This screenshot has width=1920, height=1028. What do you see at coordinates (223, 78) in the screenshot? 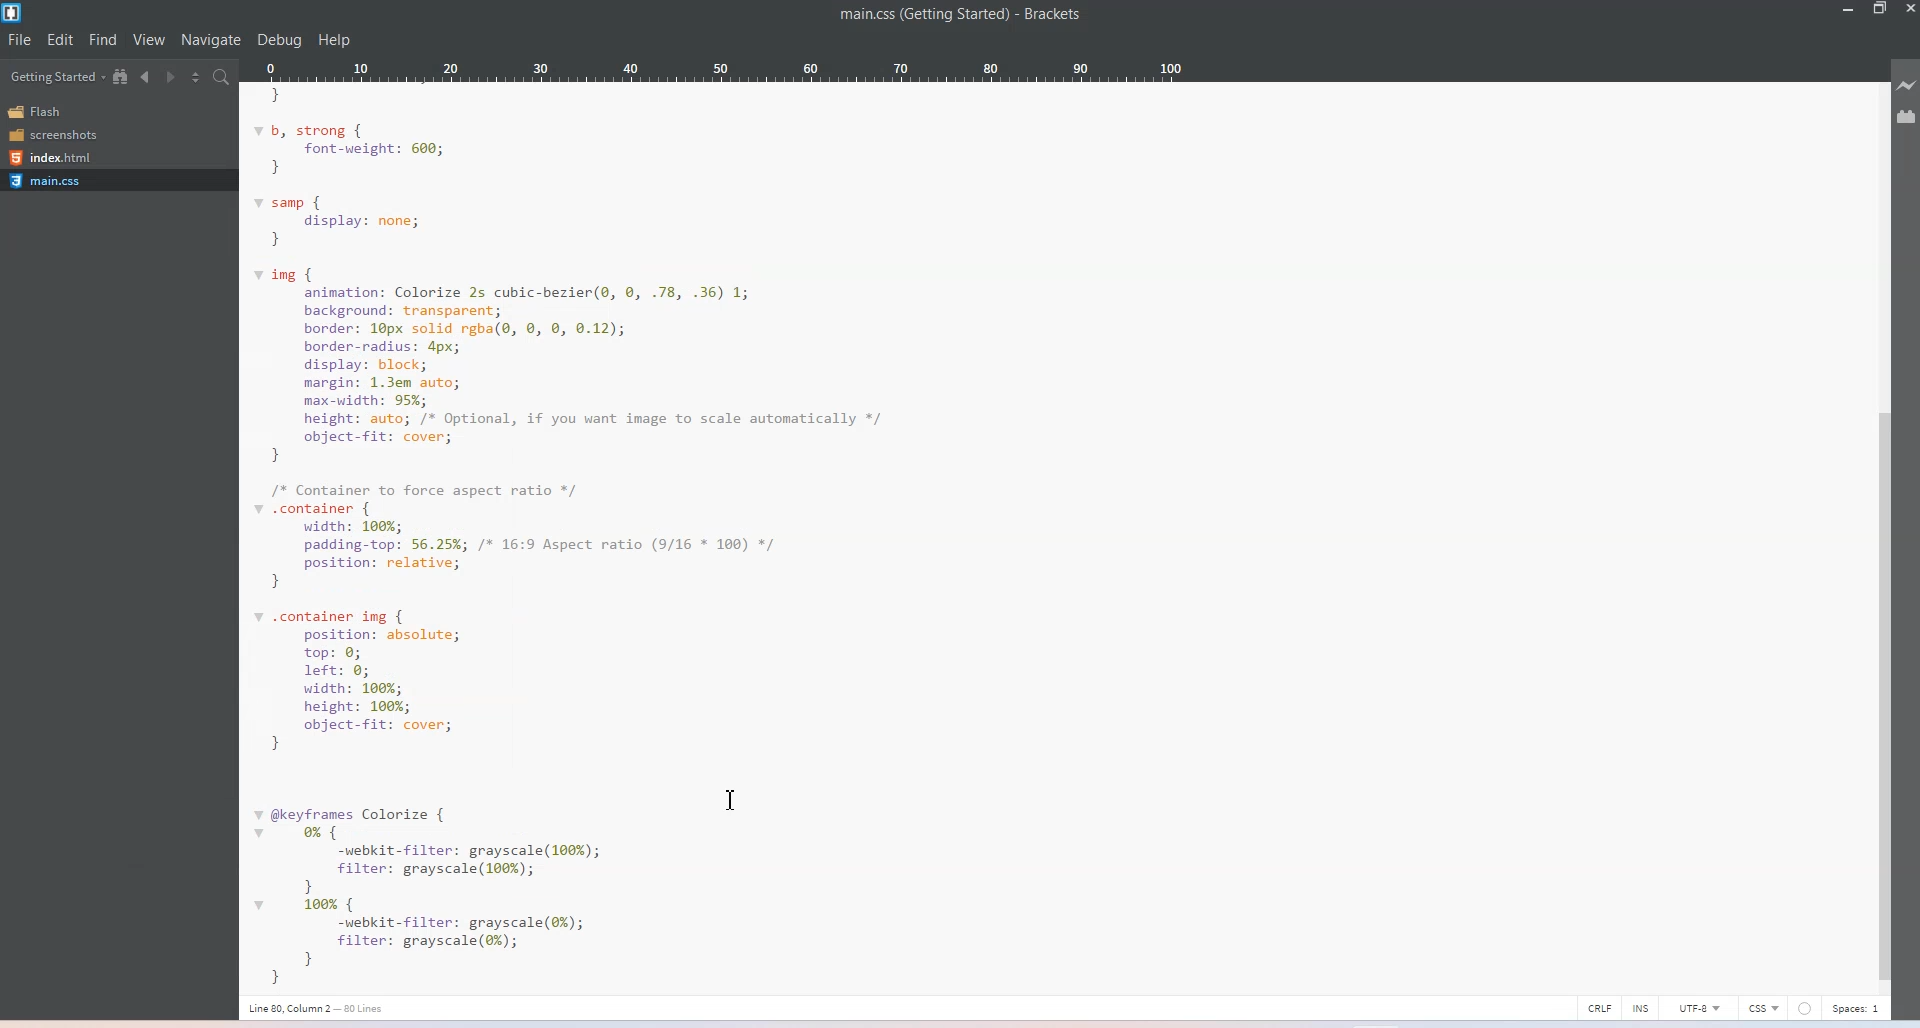
I see `Find in files` at bounding box center [223, 78].